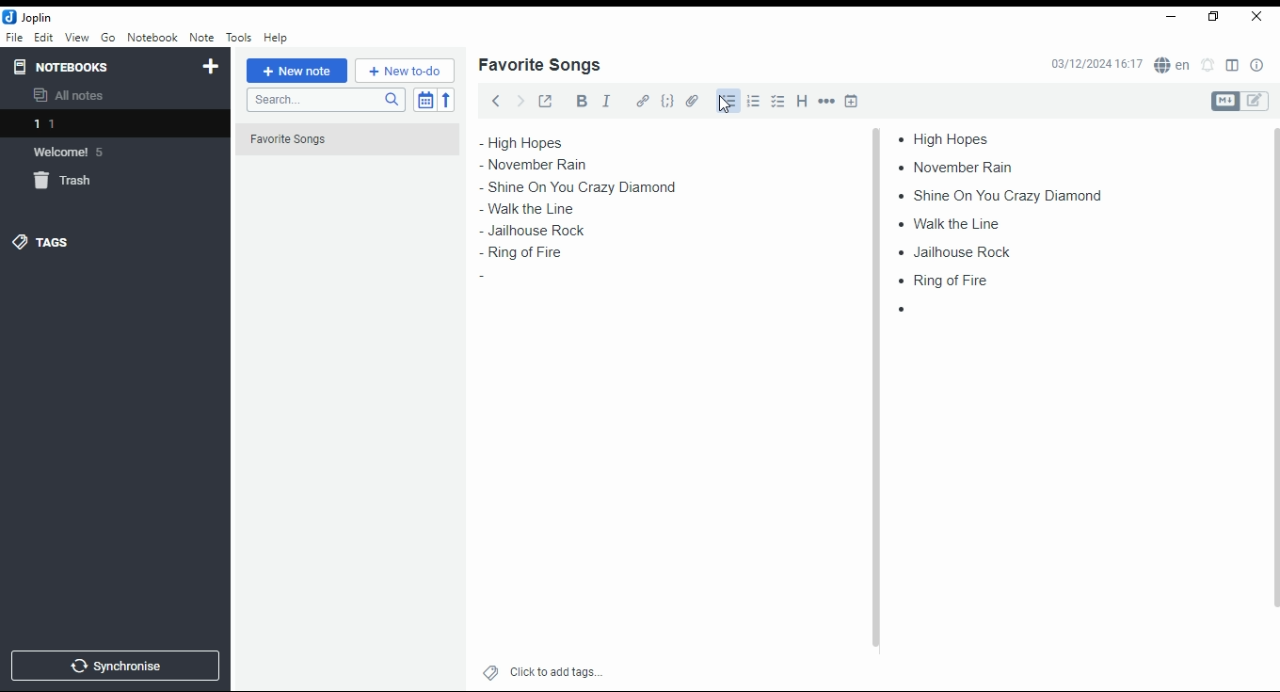  I want to click on code, so click(667, 101).